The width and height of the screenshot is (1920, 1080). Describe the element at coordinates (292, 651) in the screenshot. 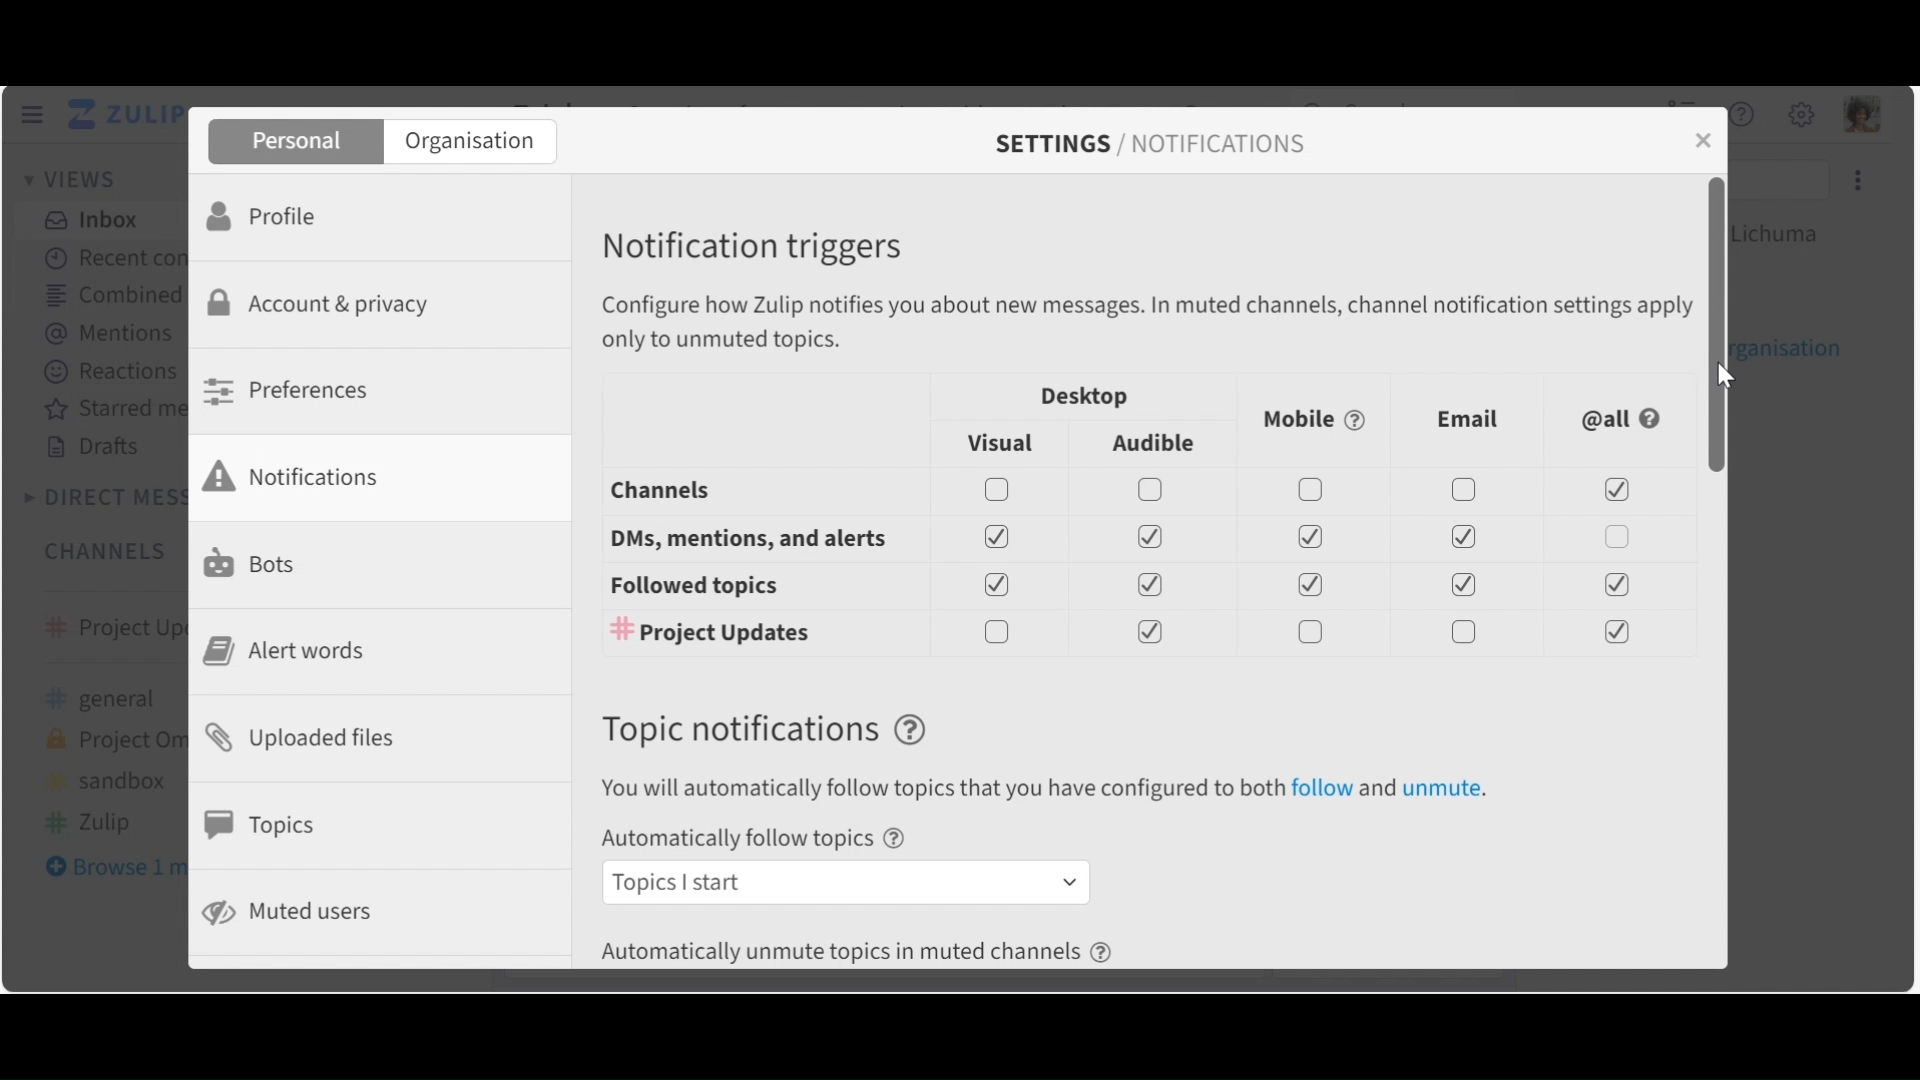

I see `Alert Words` at that location.